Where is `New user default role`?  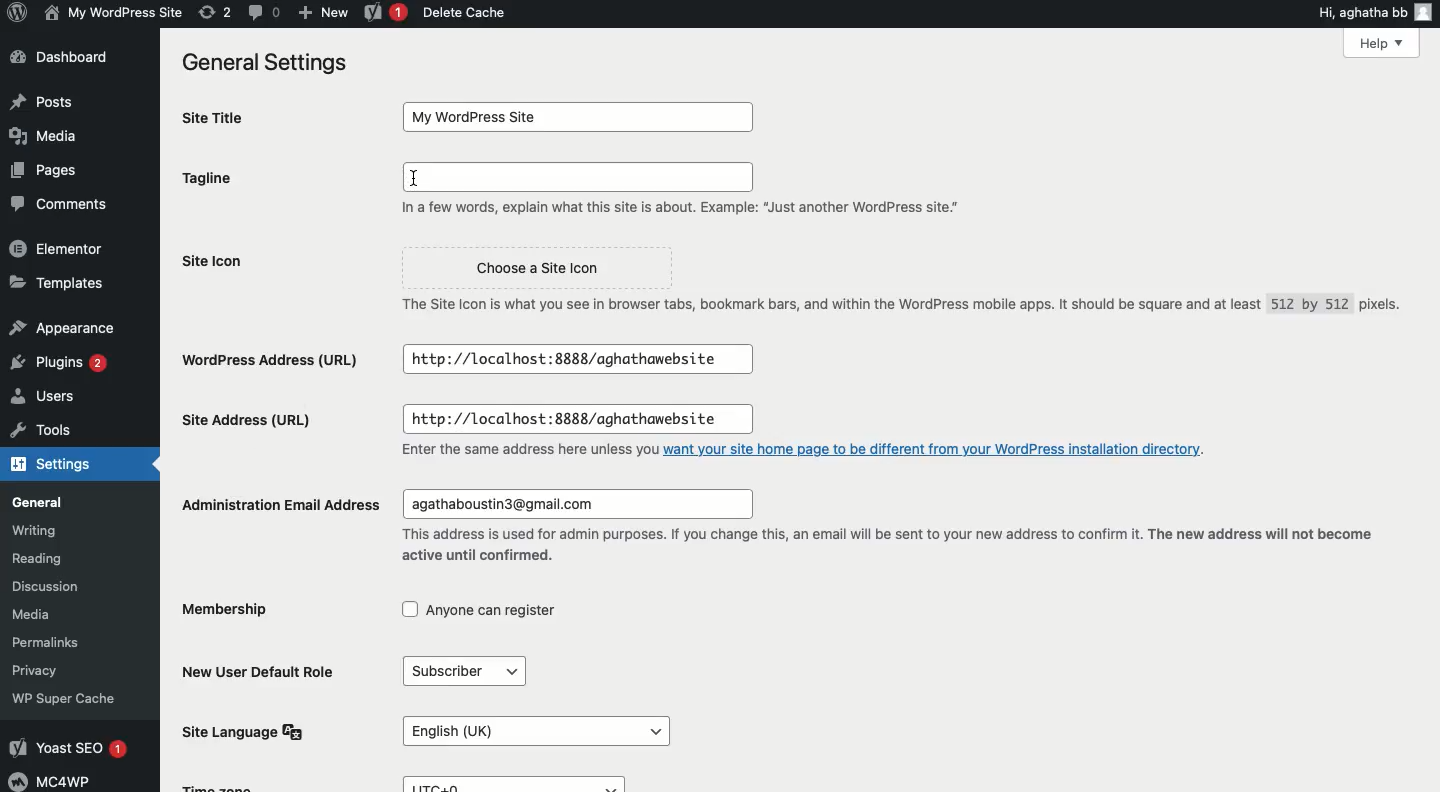
New user default role is located at coordinates (262, 671).